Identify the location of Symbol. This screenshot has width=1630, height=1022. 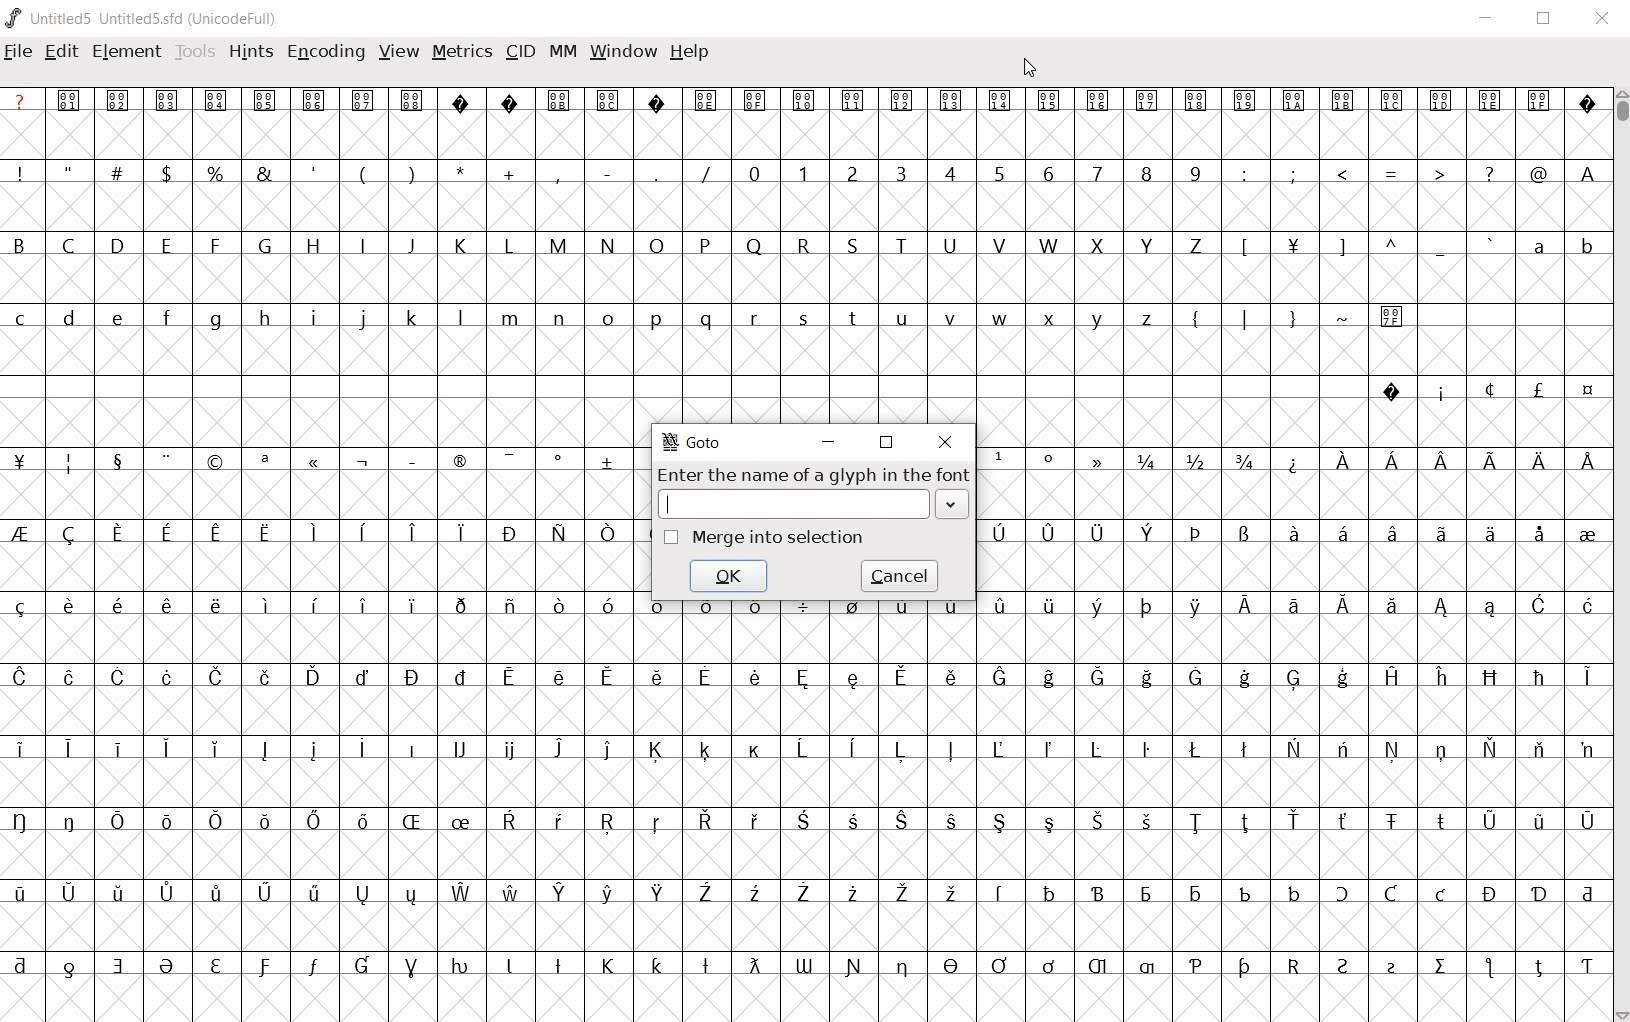
(610, 605).